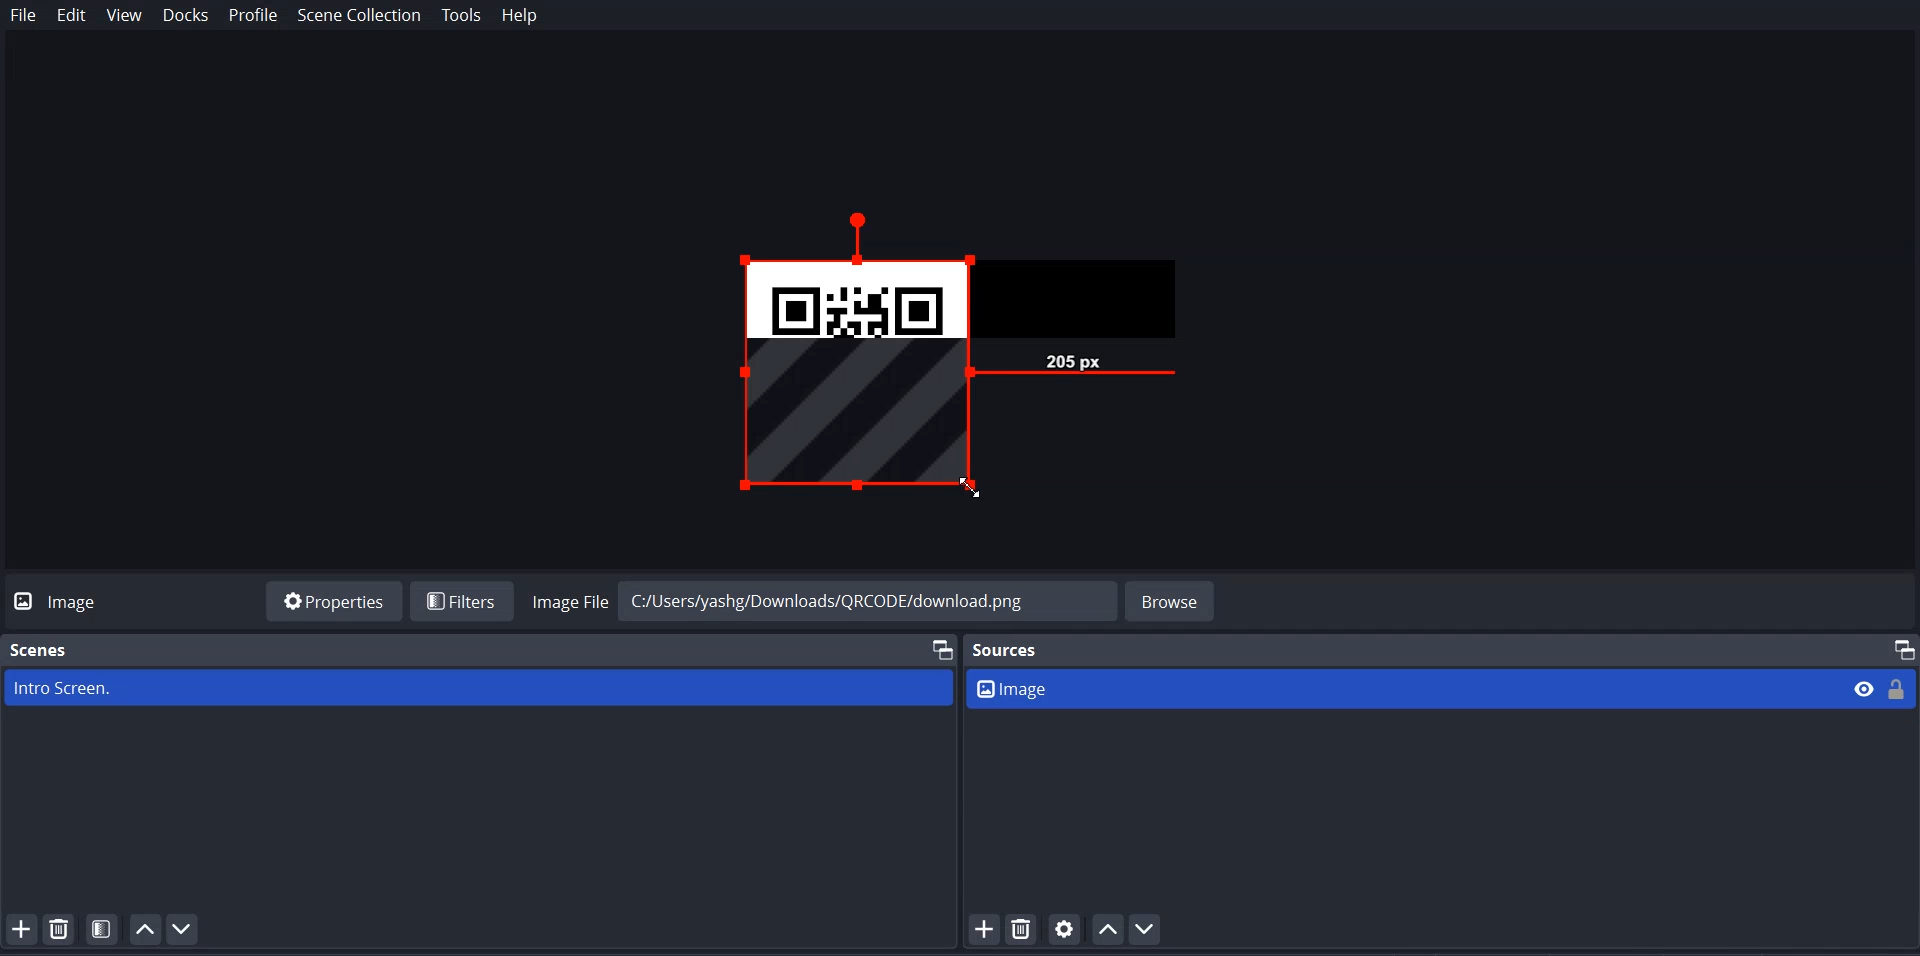 The width and height of the screenshot is (1920, 956). I want to click on Logo, so click(63, 600).